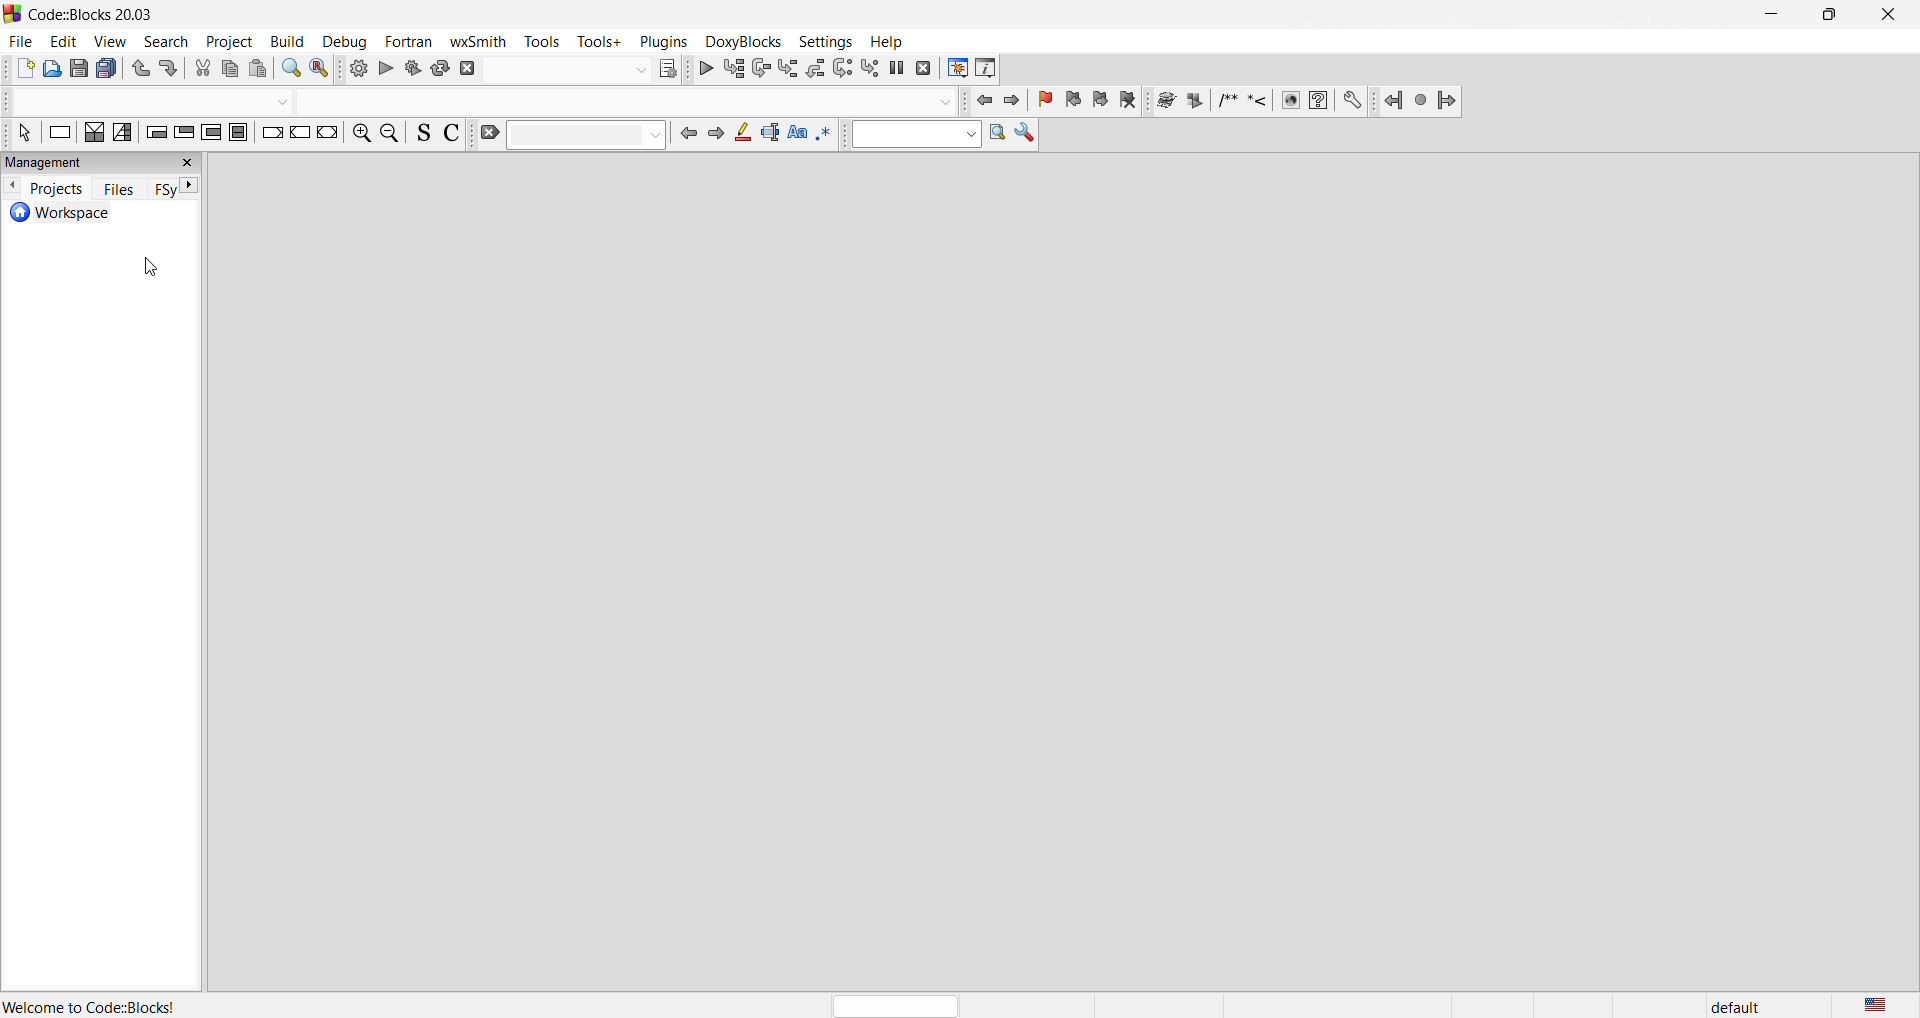  What do you see at coordinates (292, 71) in the screenshot?
I see `find` at bounding box center [292, 71].